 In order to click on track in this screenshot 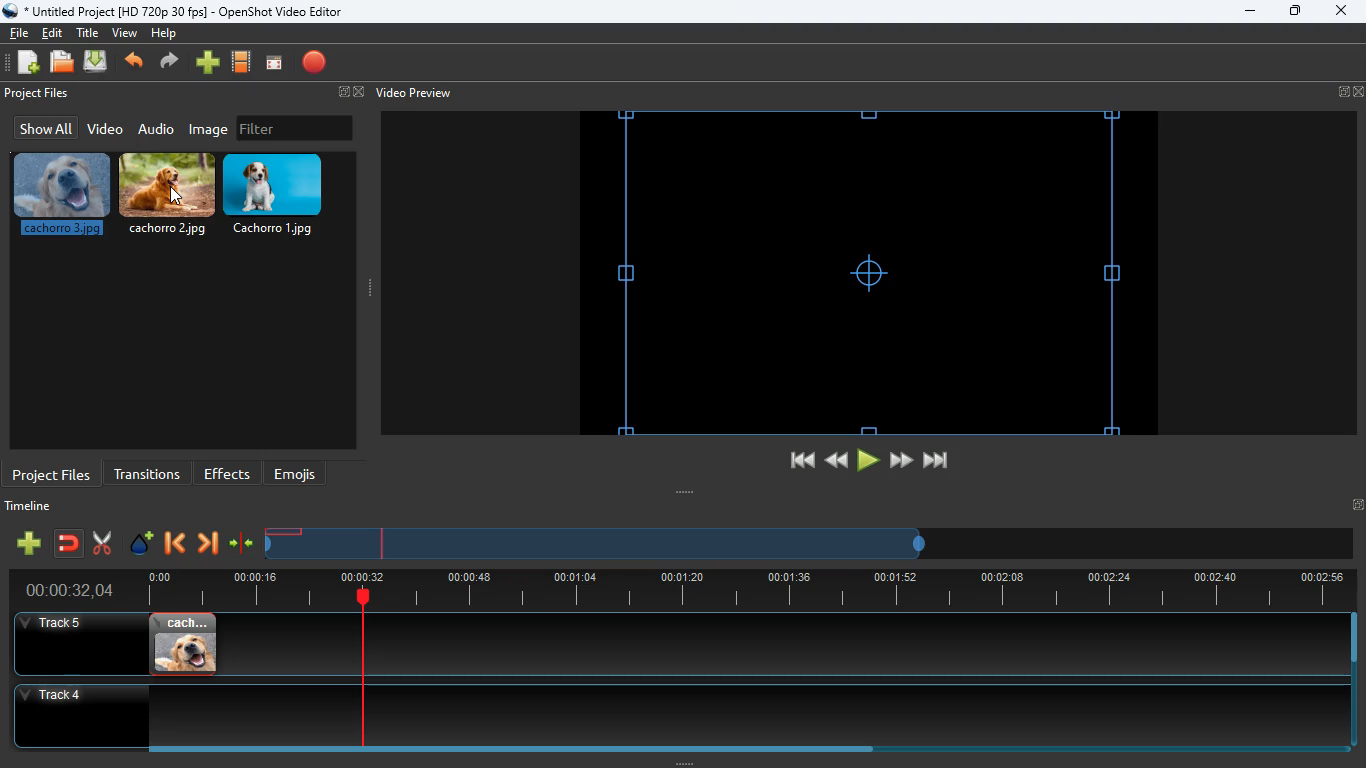, I will do `click(663, 715)`.